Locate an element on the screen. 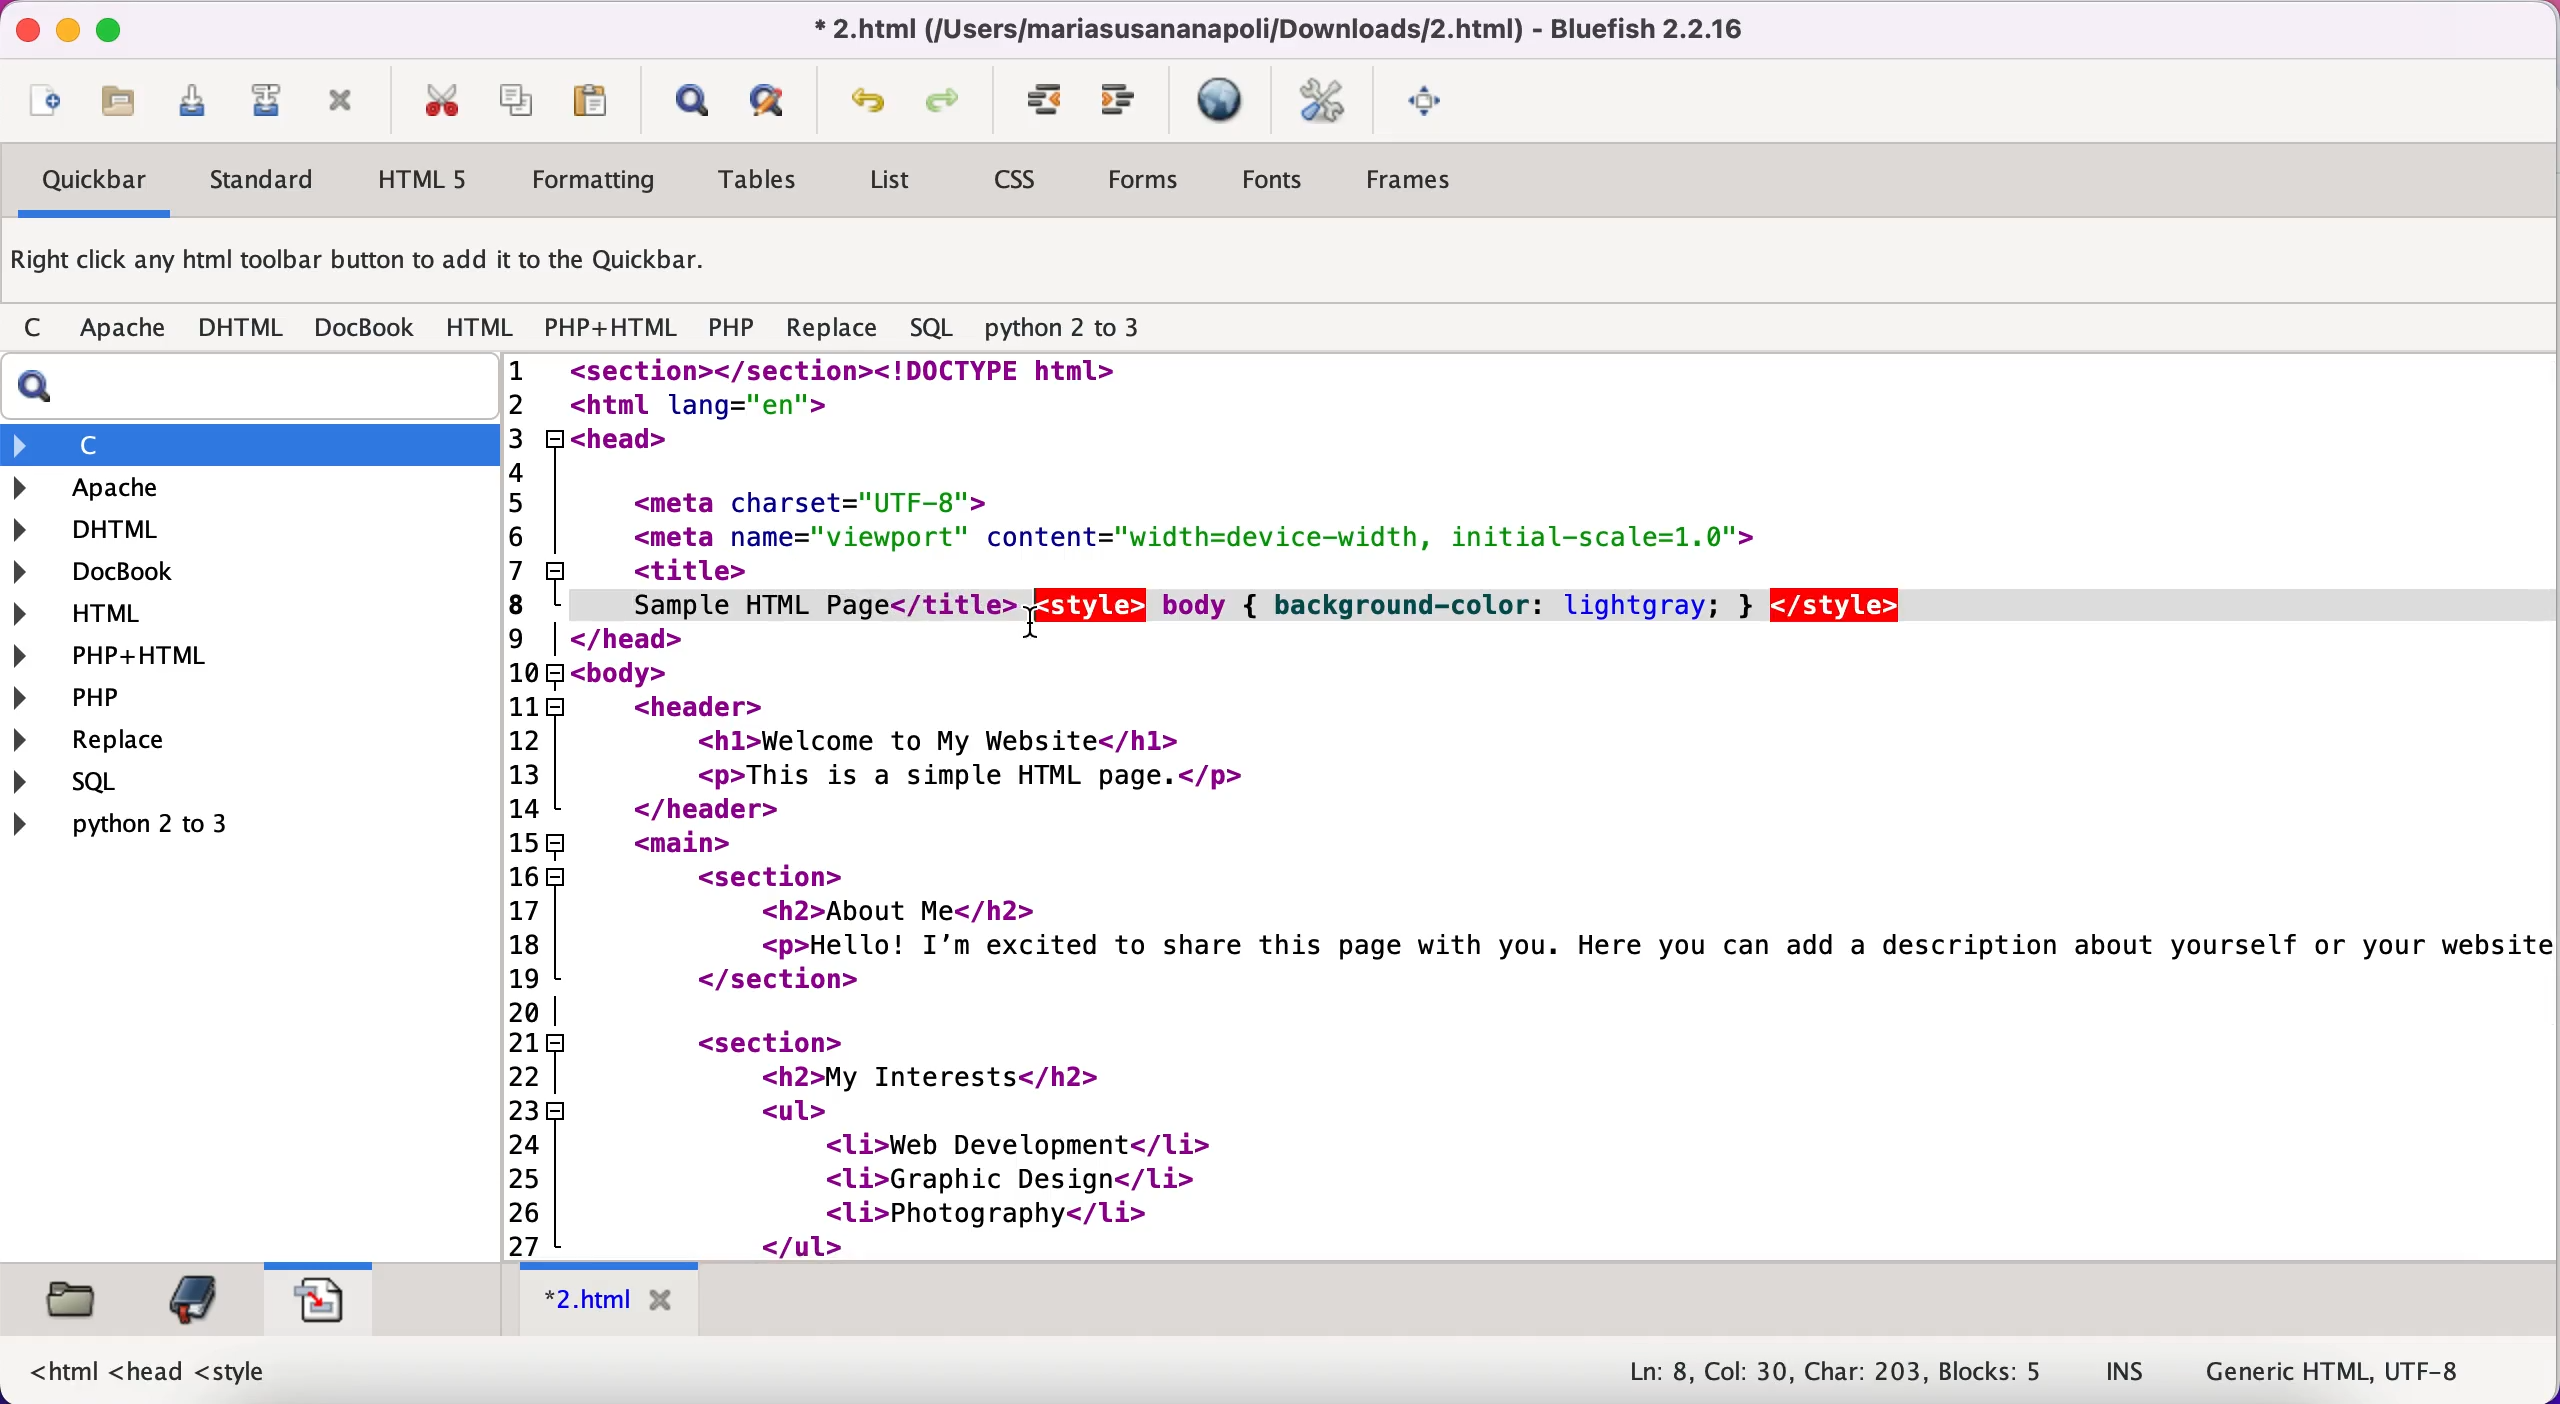 Image resolution: width=2560 pixels, height=1404 pixels. line numbers is located at coordinates (534, 805).